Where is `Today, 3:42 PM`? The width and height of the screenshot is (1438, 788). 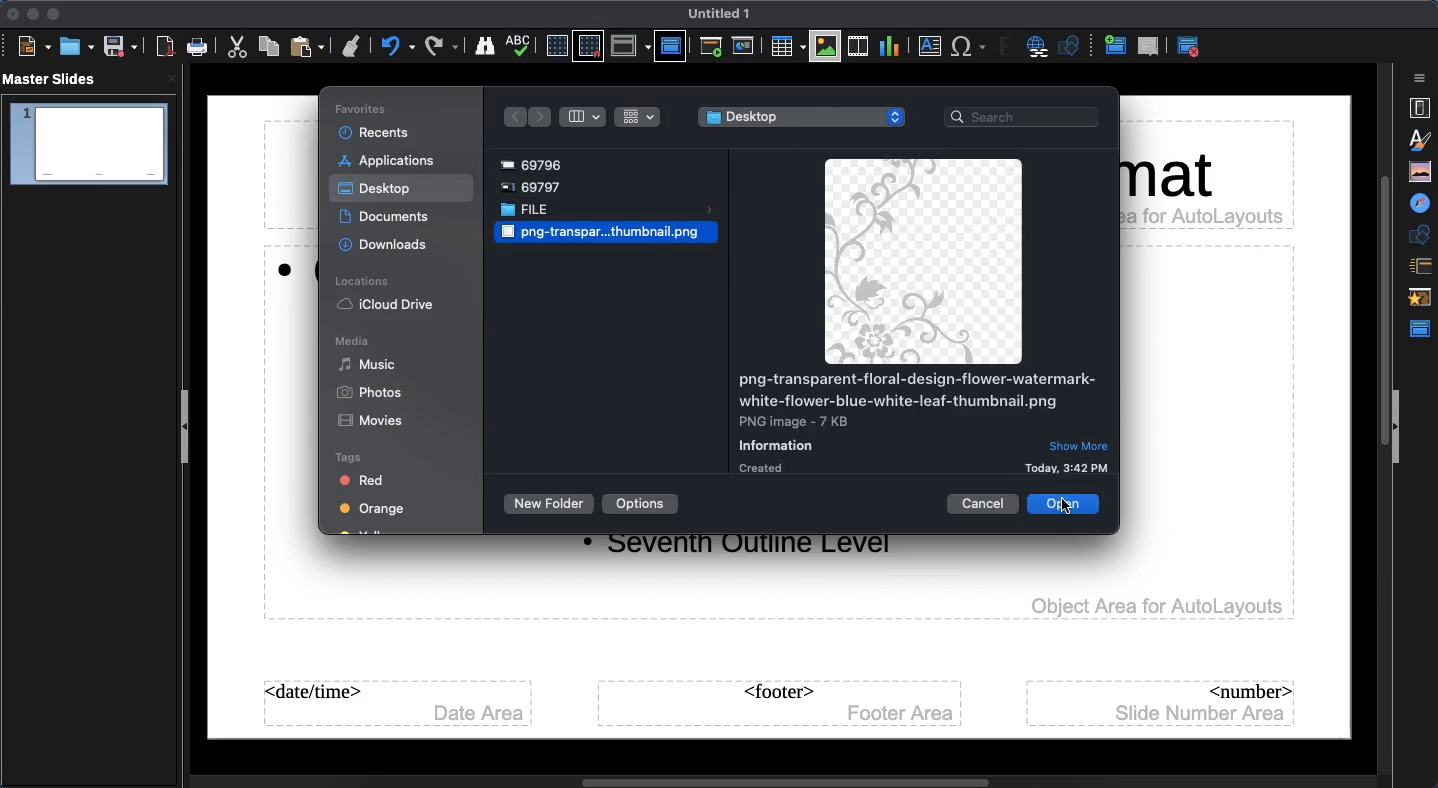 Today, 3:42 PM is located at coordinates (1069, 468).